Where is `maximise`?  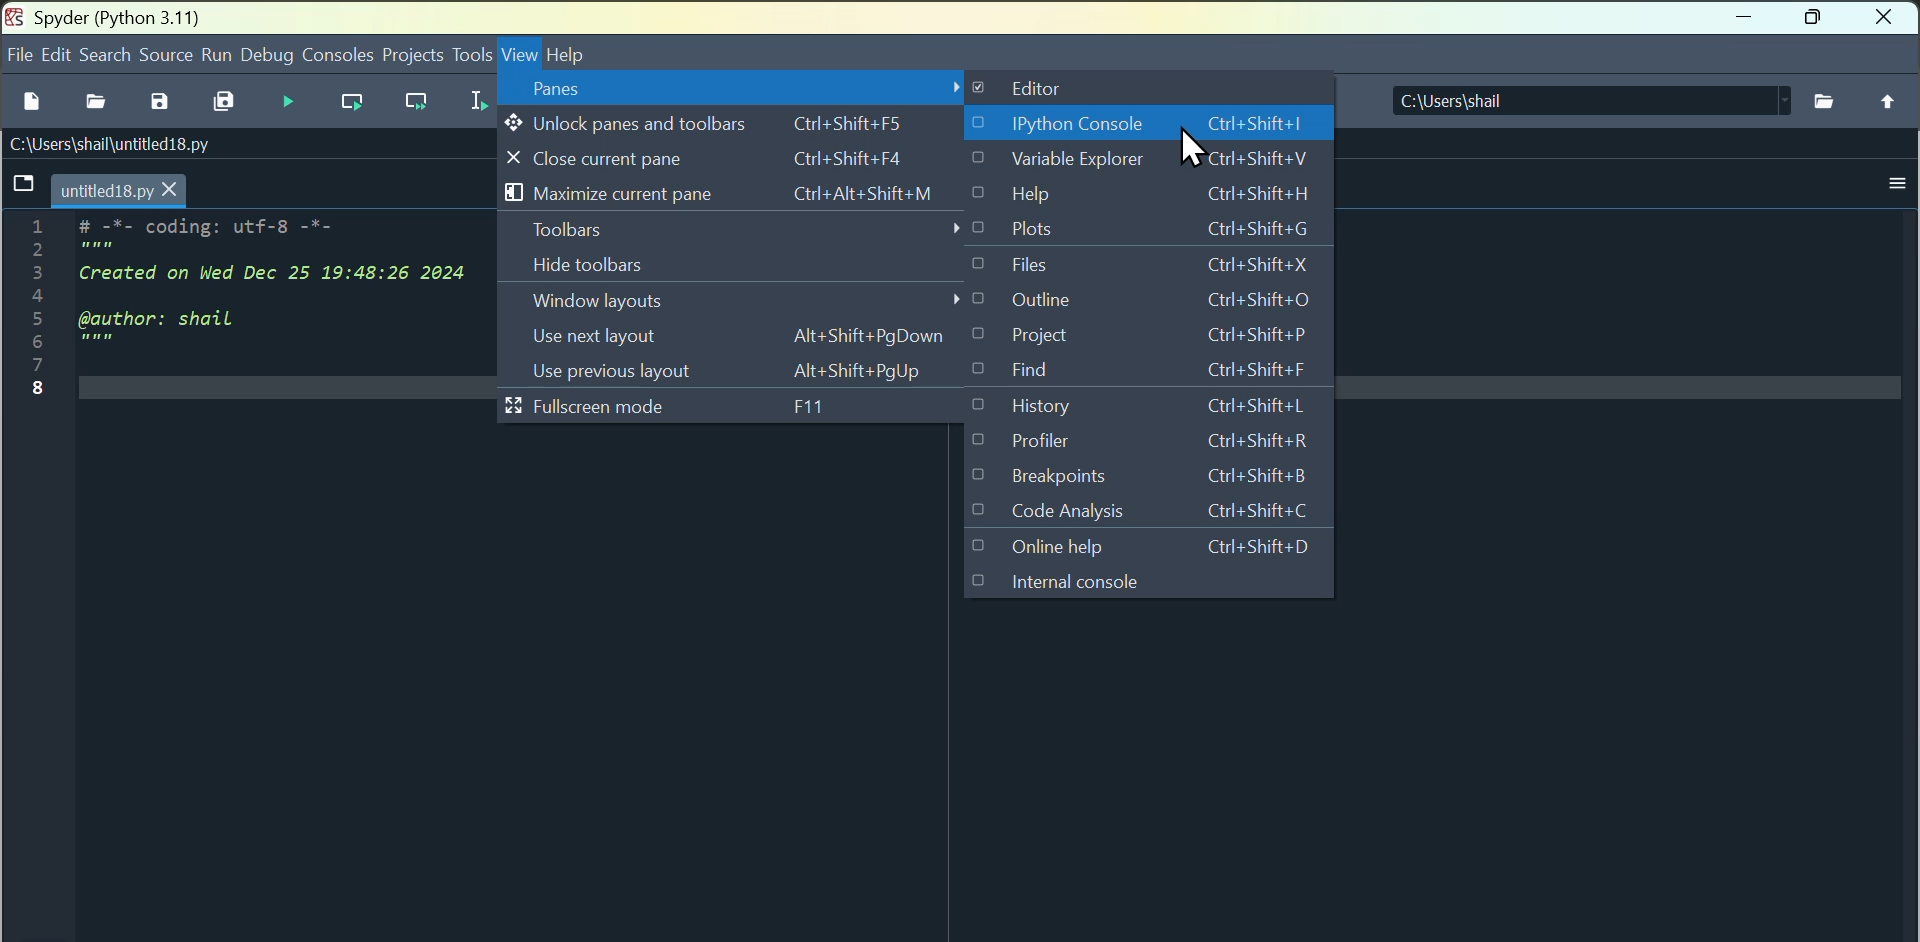
maximise is located at coordinates (1817, 17).